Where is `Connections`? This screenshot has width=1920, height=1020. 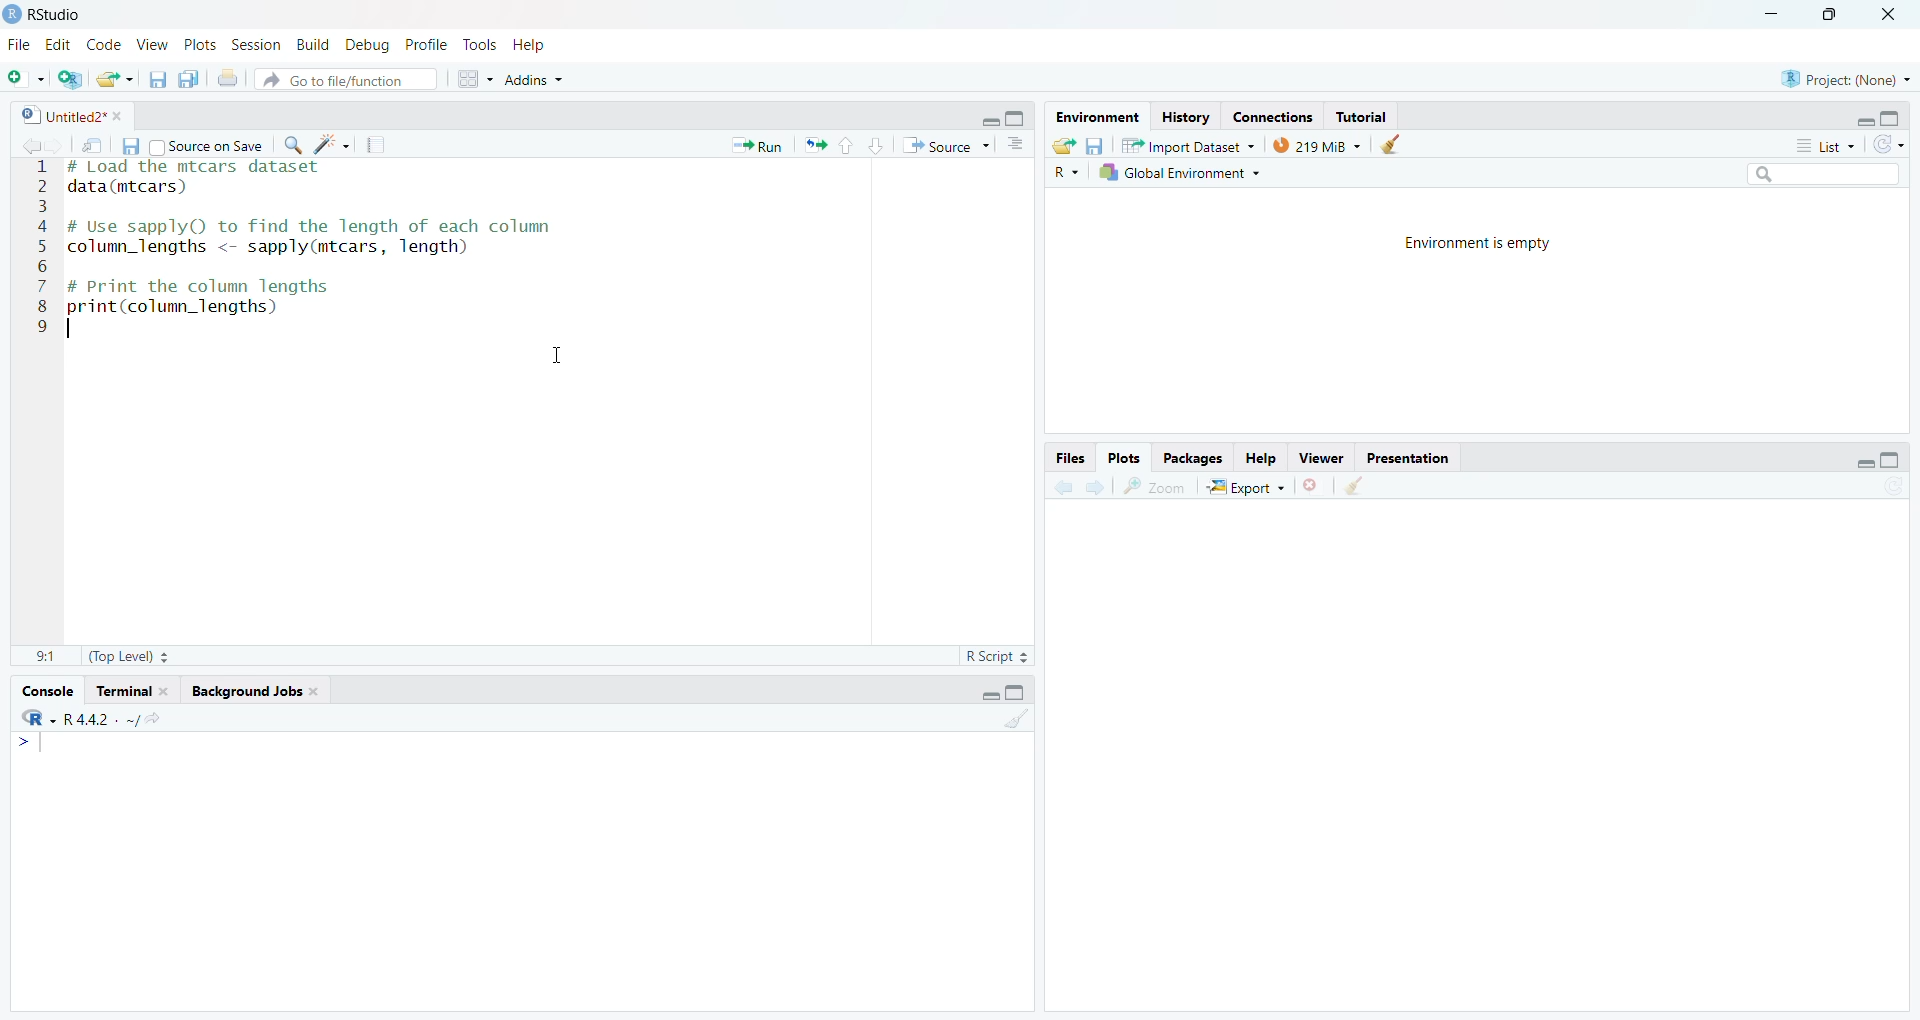 Connections is located at coordinates (1274, 115).